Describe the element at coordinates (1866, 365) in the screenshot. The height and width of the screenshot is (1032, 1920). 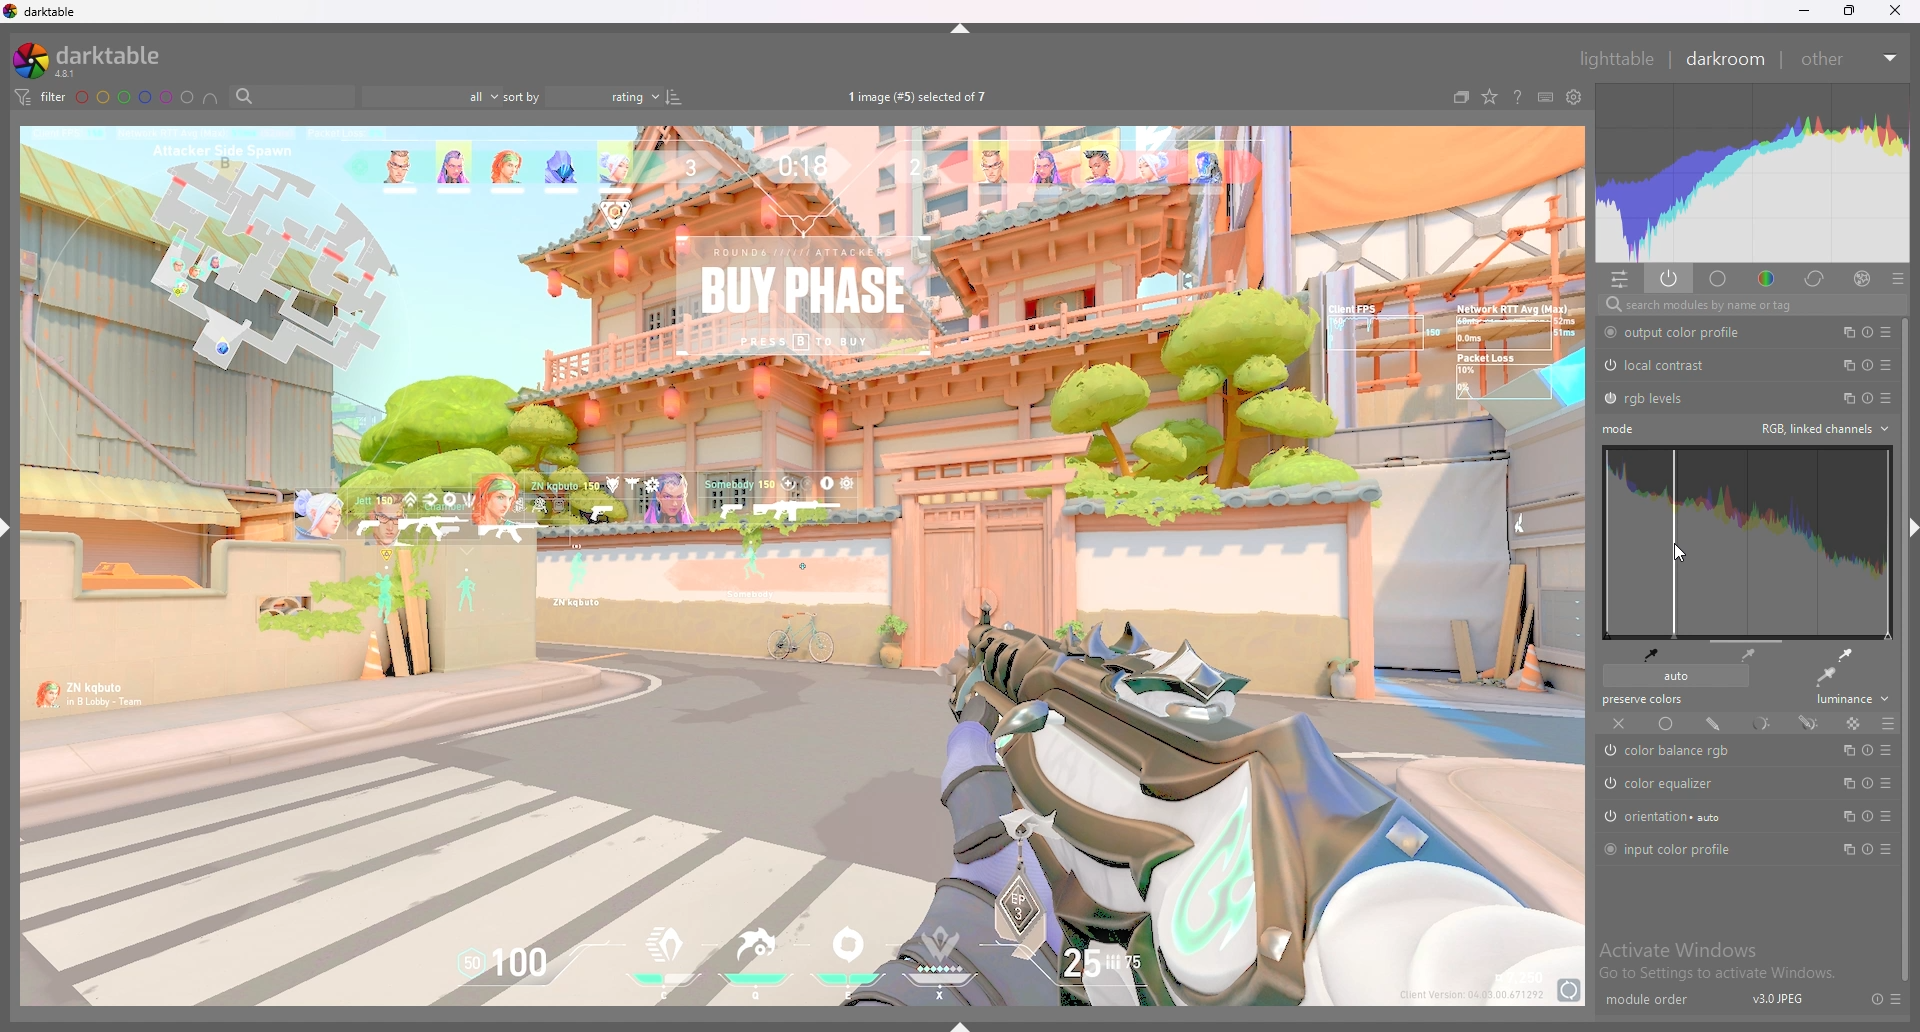
I see `reset` at that location.